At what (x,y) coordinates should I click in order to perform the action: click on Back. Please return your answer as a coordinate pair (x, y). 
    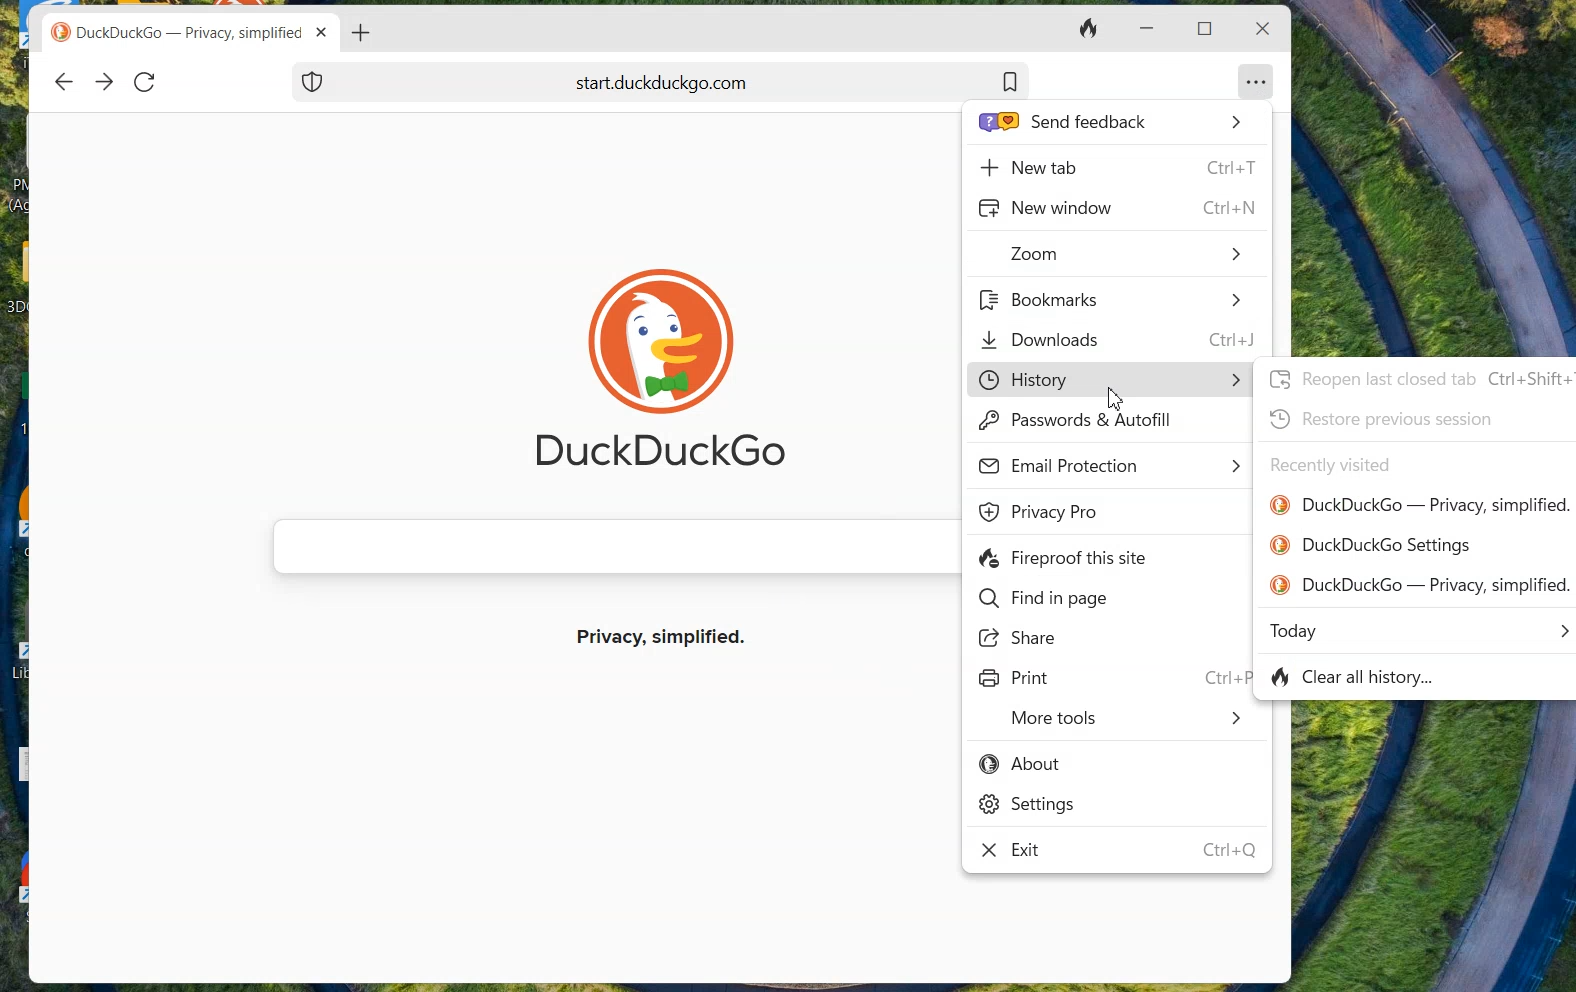
    Looking at the image, I should click on (63, 82).